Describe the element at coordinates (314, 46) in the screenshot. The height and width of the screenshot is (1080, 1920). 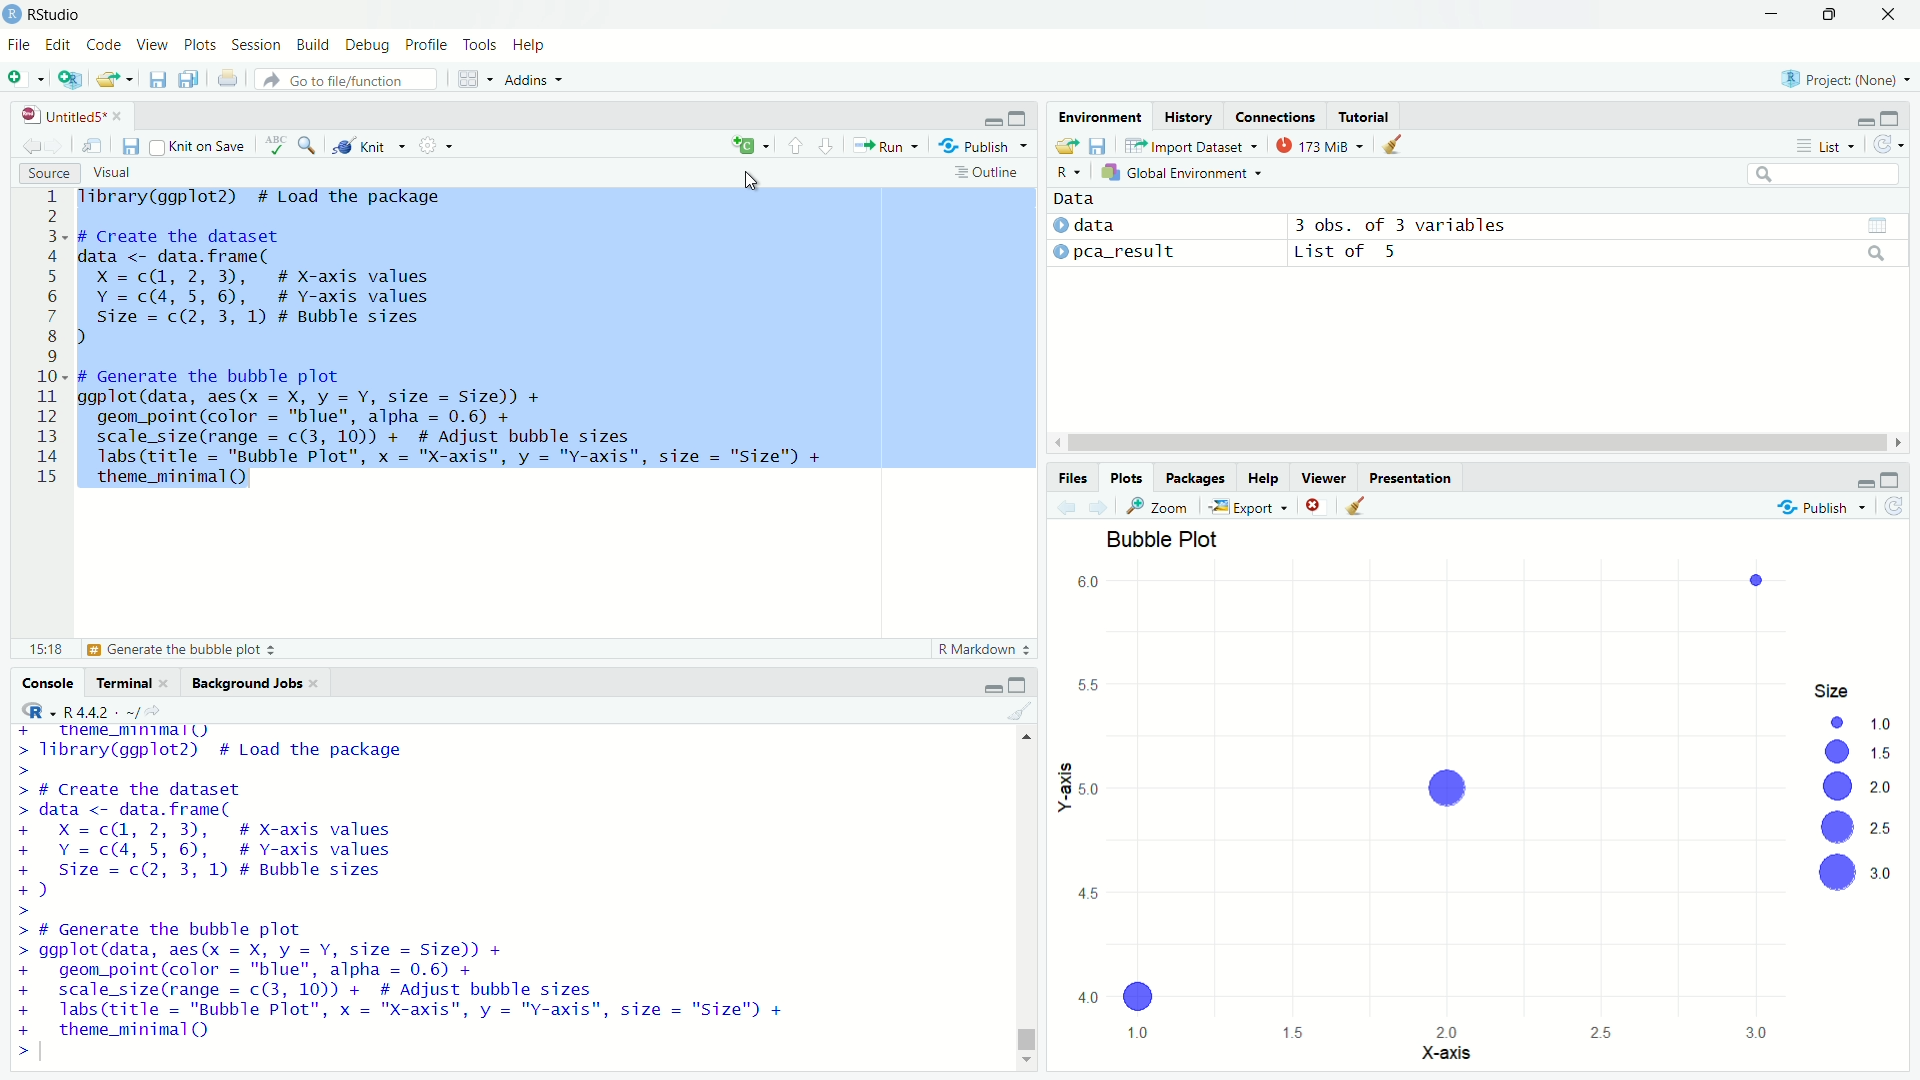
I see `build` at that location.